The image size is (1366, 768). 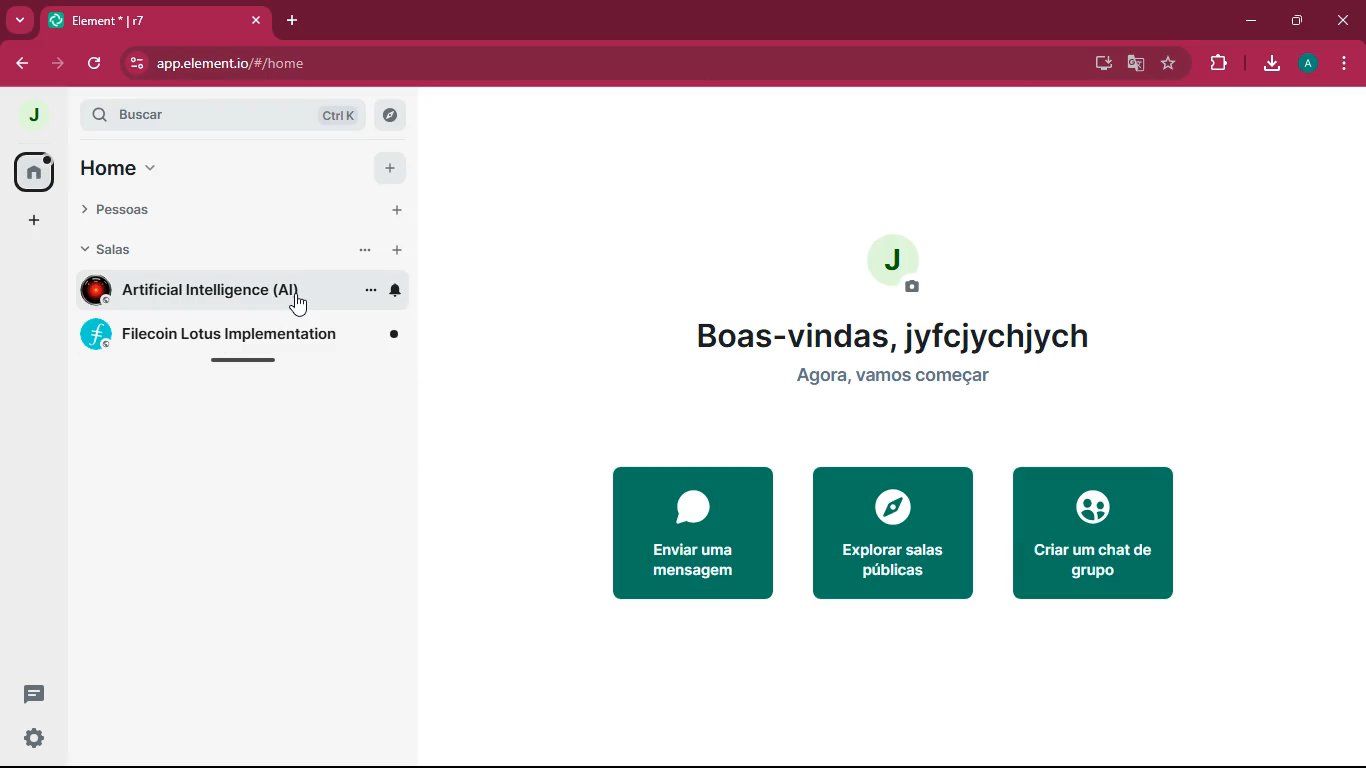 What do you see at coordinates (899, 335) in the screenshot?
I see `boas-vindas, jyfcjychjych` at bounding box center [899, 335].